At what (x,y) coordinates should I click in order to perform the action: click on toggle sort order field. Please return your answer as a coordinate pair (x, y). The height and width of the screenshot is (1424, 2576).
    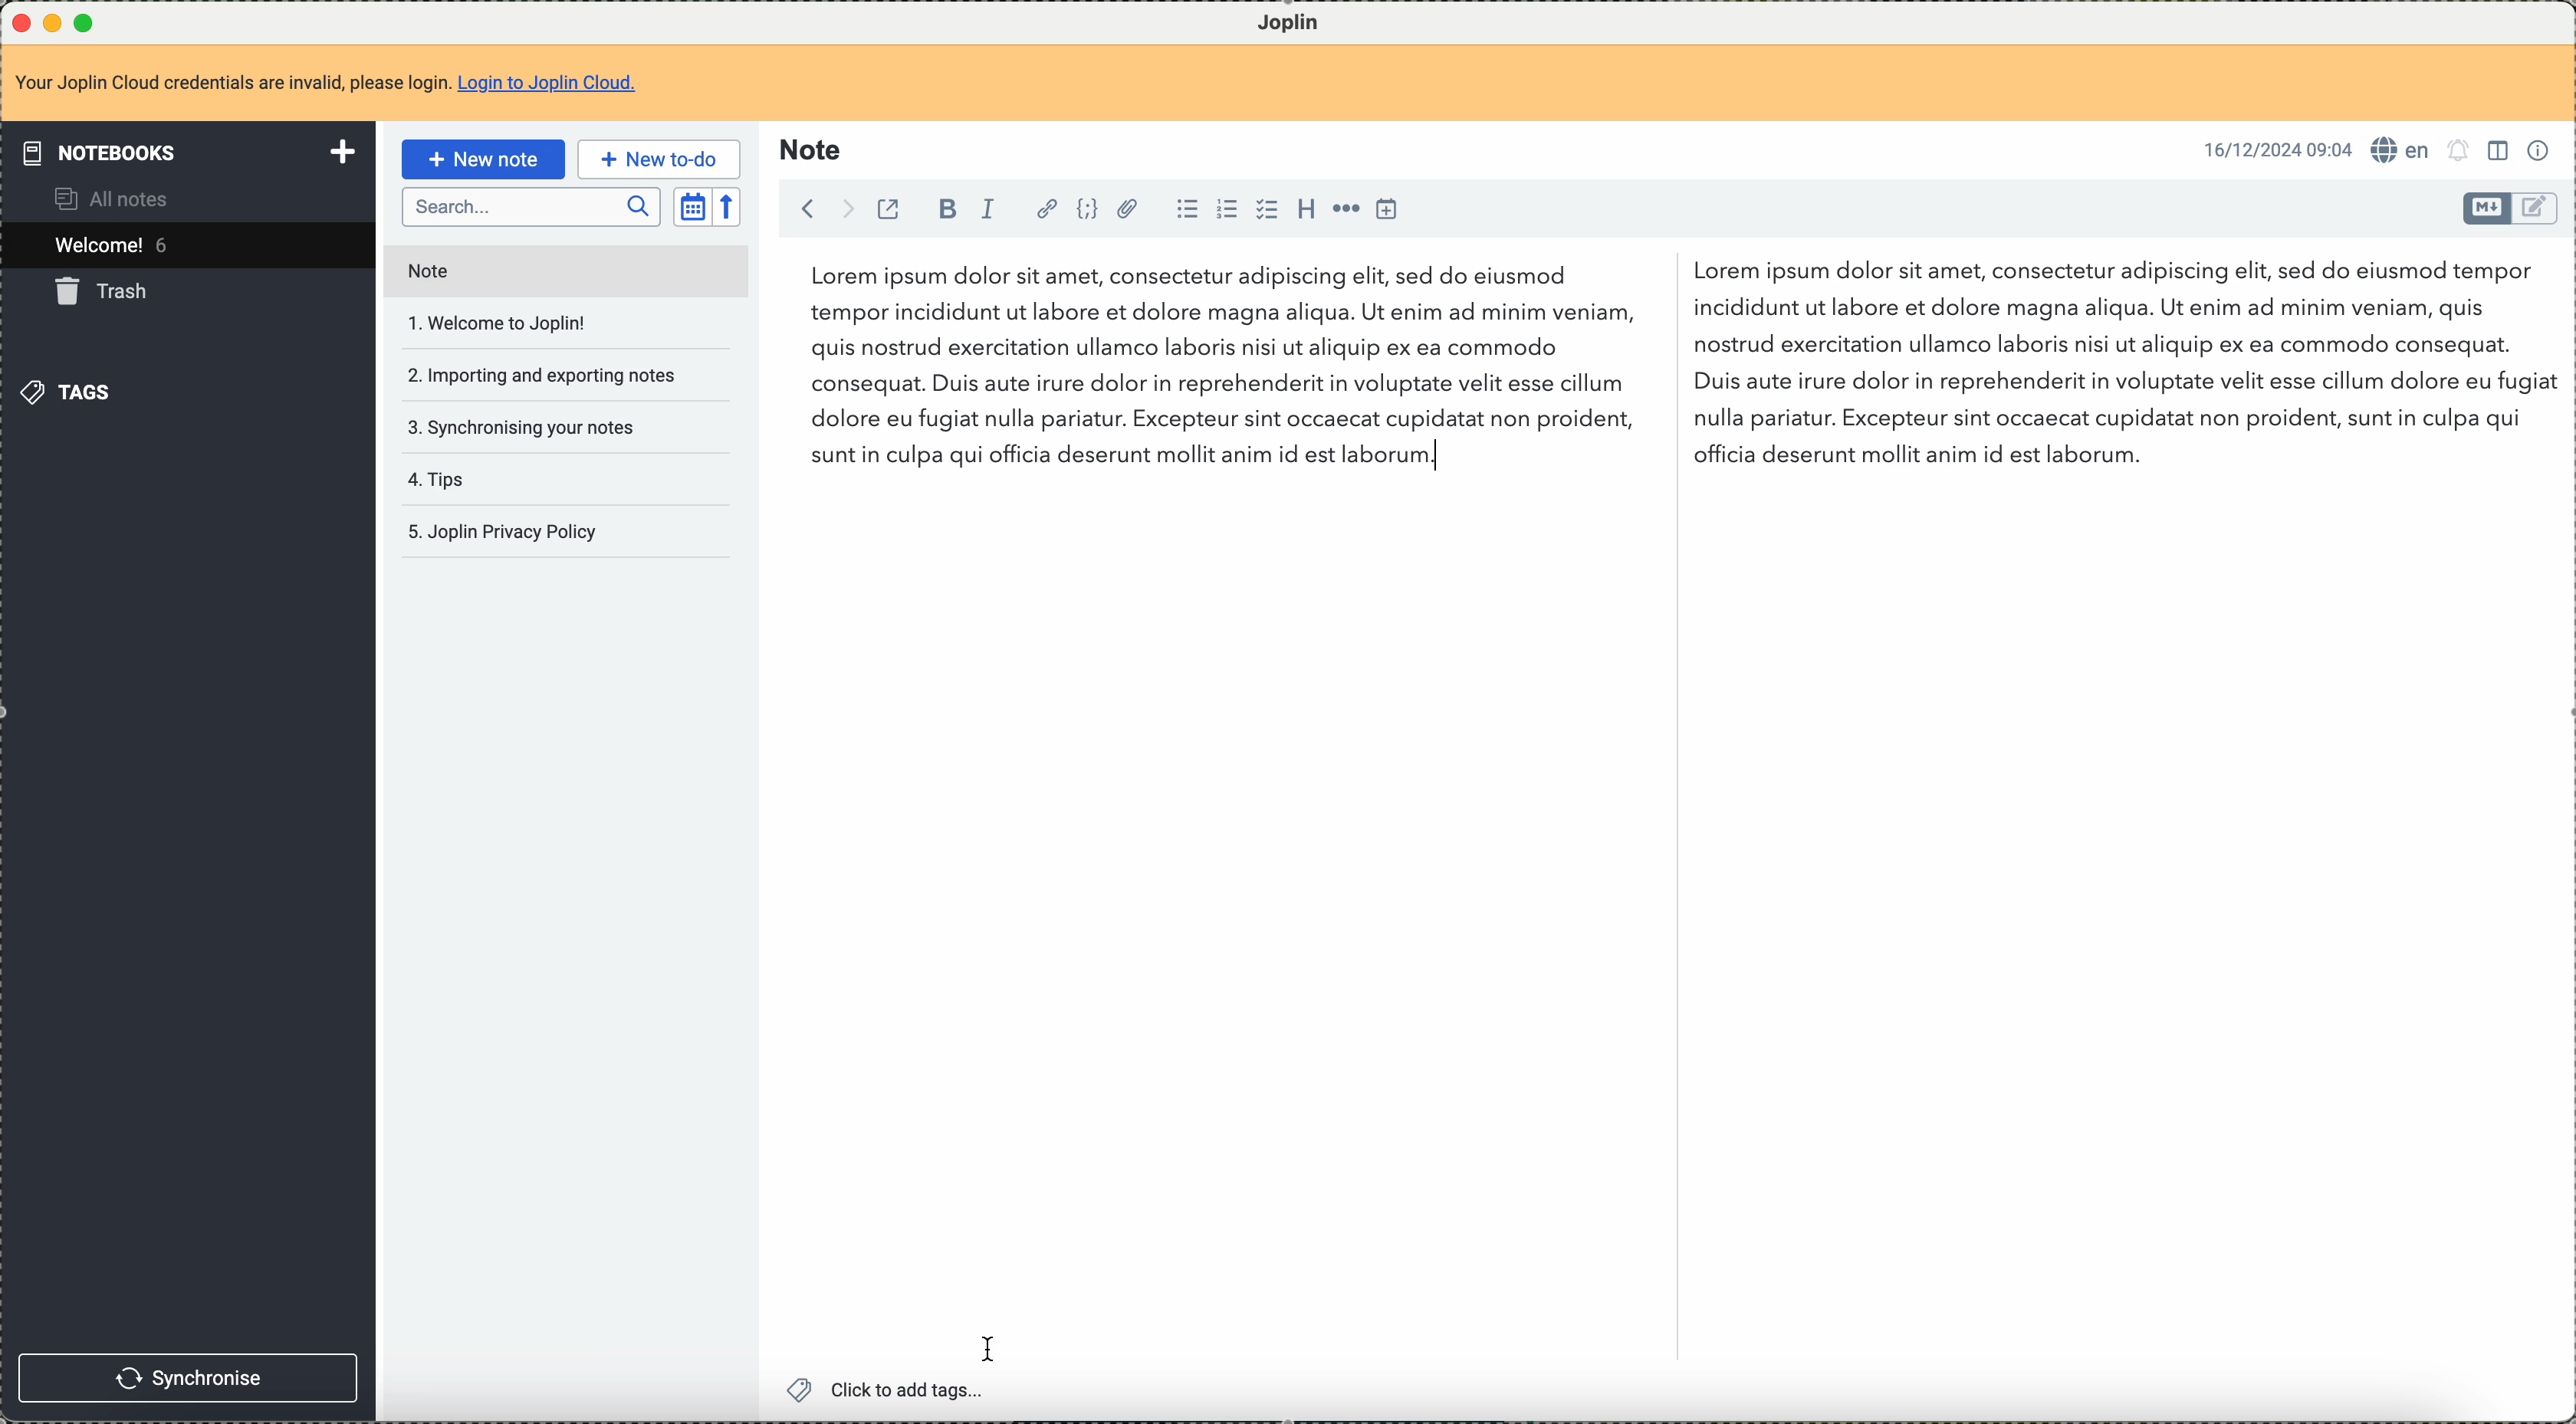
    Looking at the image, I should click on (689, 206).